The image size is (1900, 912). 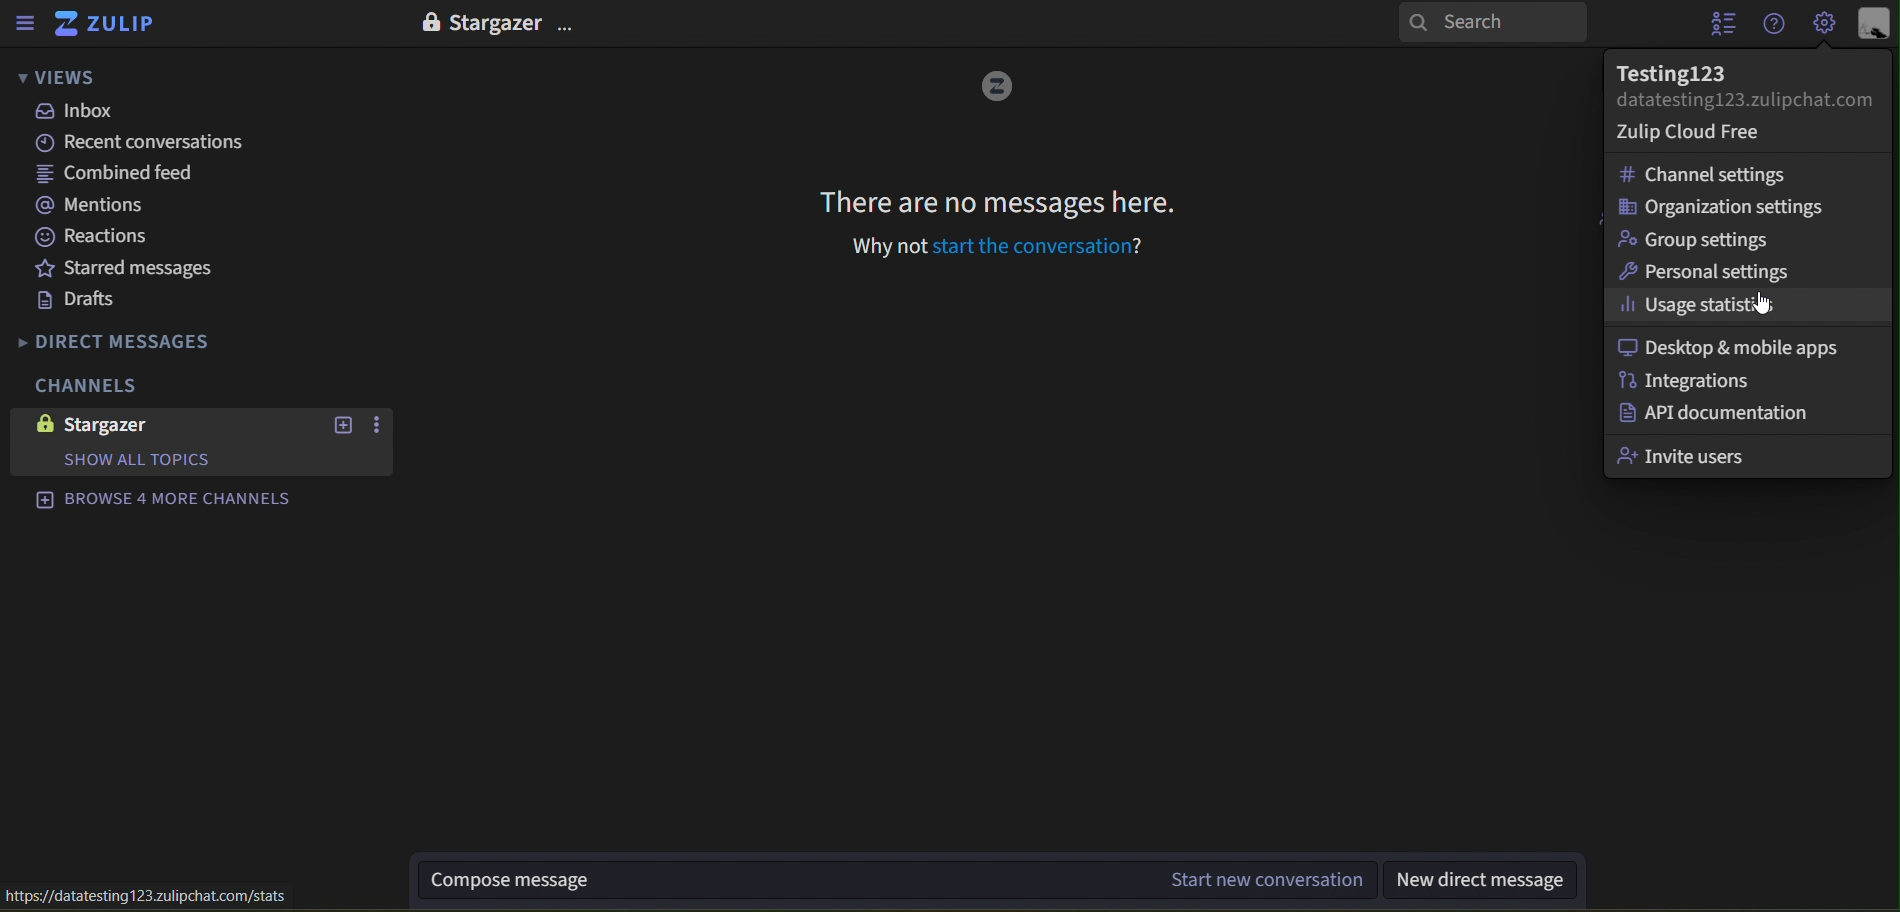 I want to click on new options, so click(x=344, y=425).